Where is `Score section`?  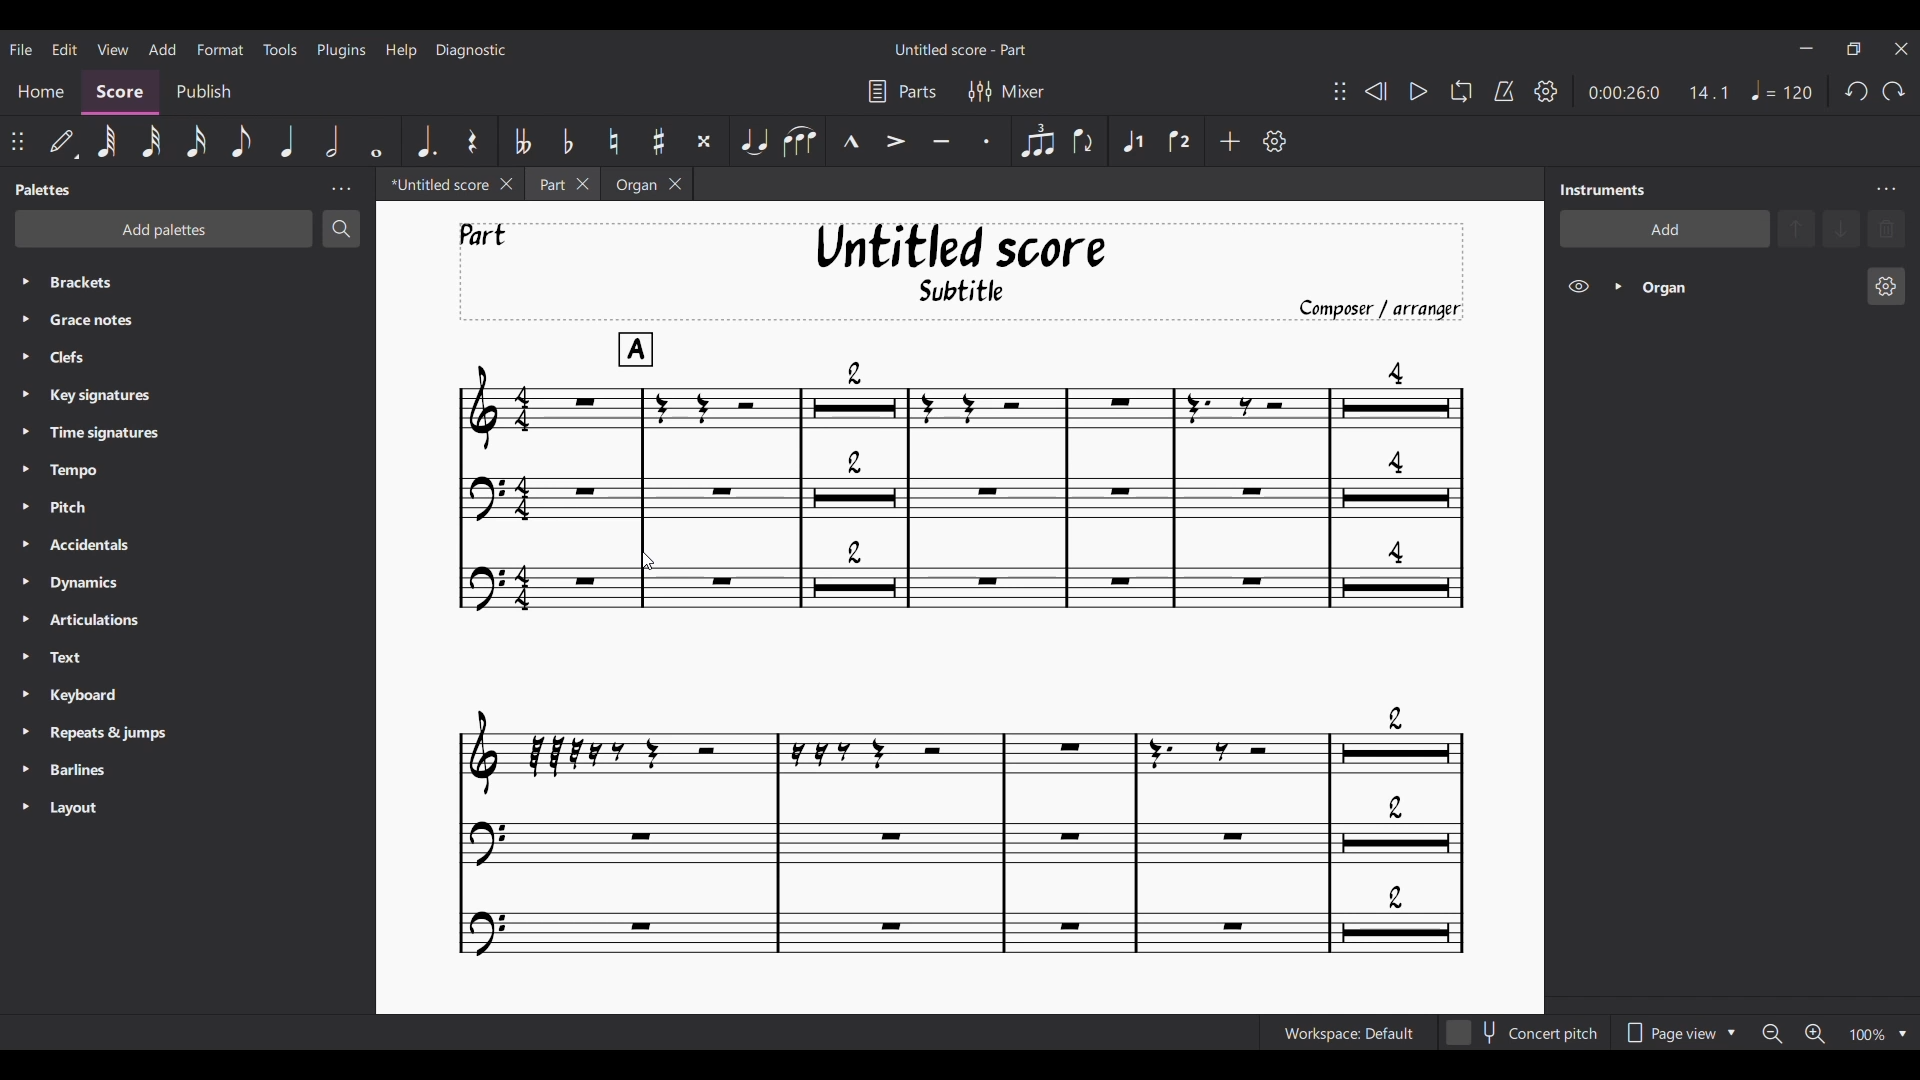 Score section is located at coordinates (119, 93).